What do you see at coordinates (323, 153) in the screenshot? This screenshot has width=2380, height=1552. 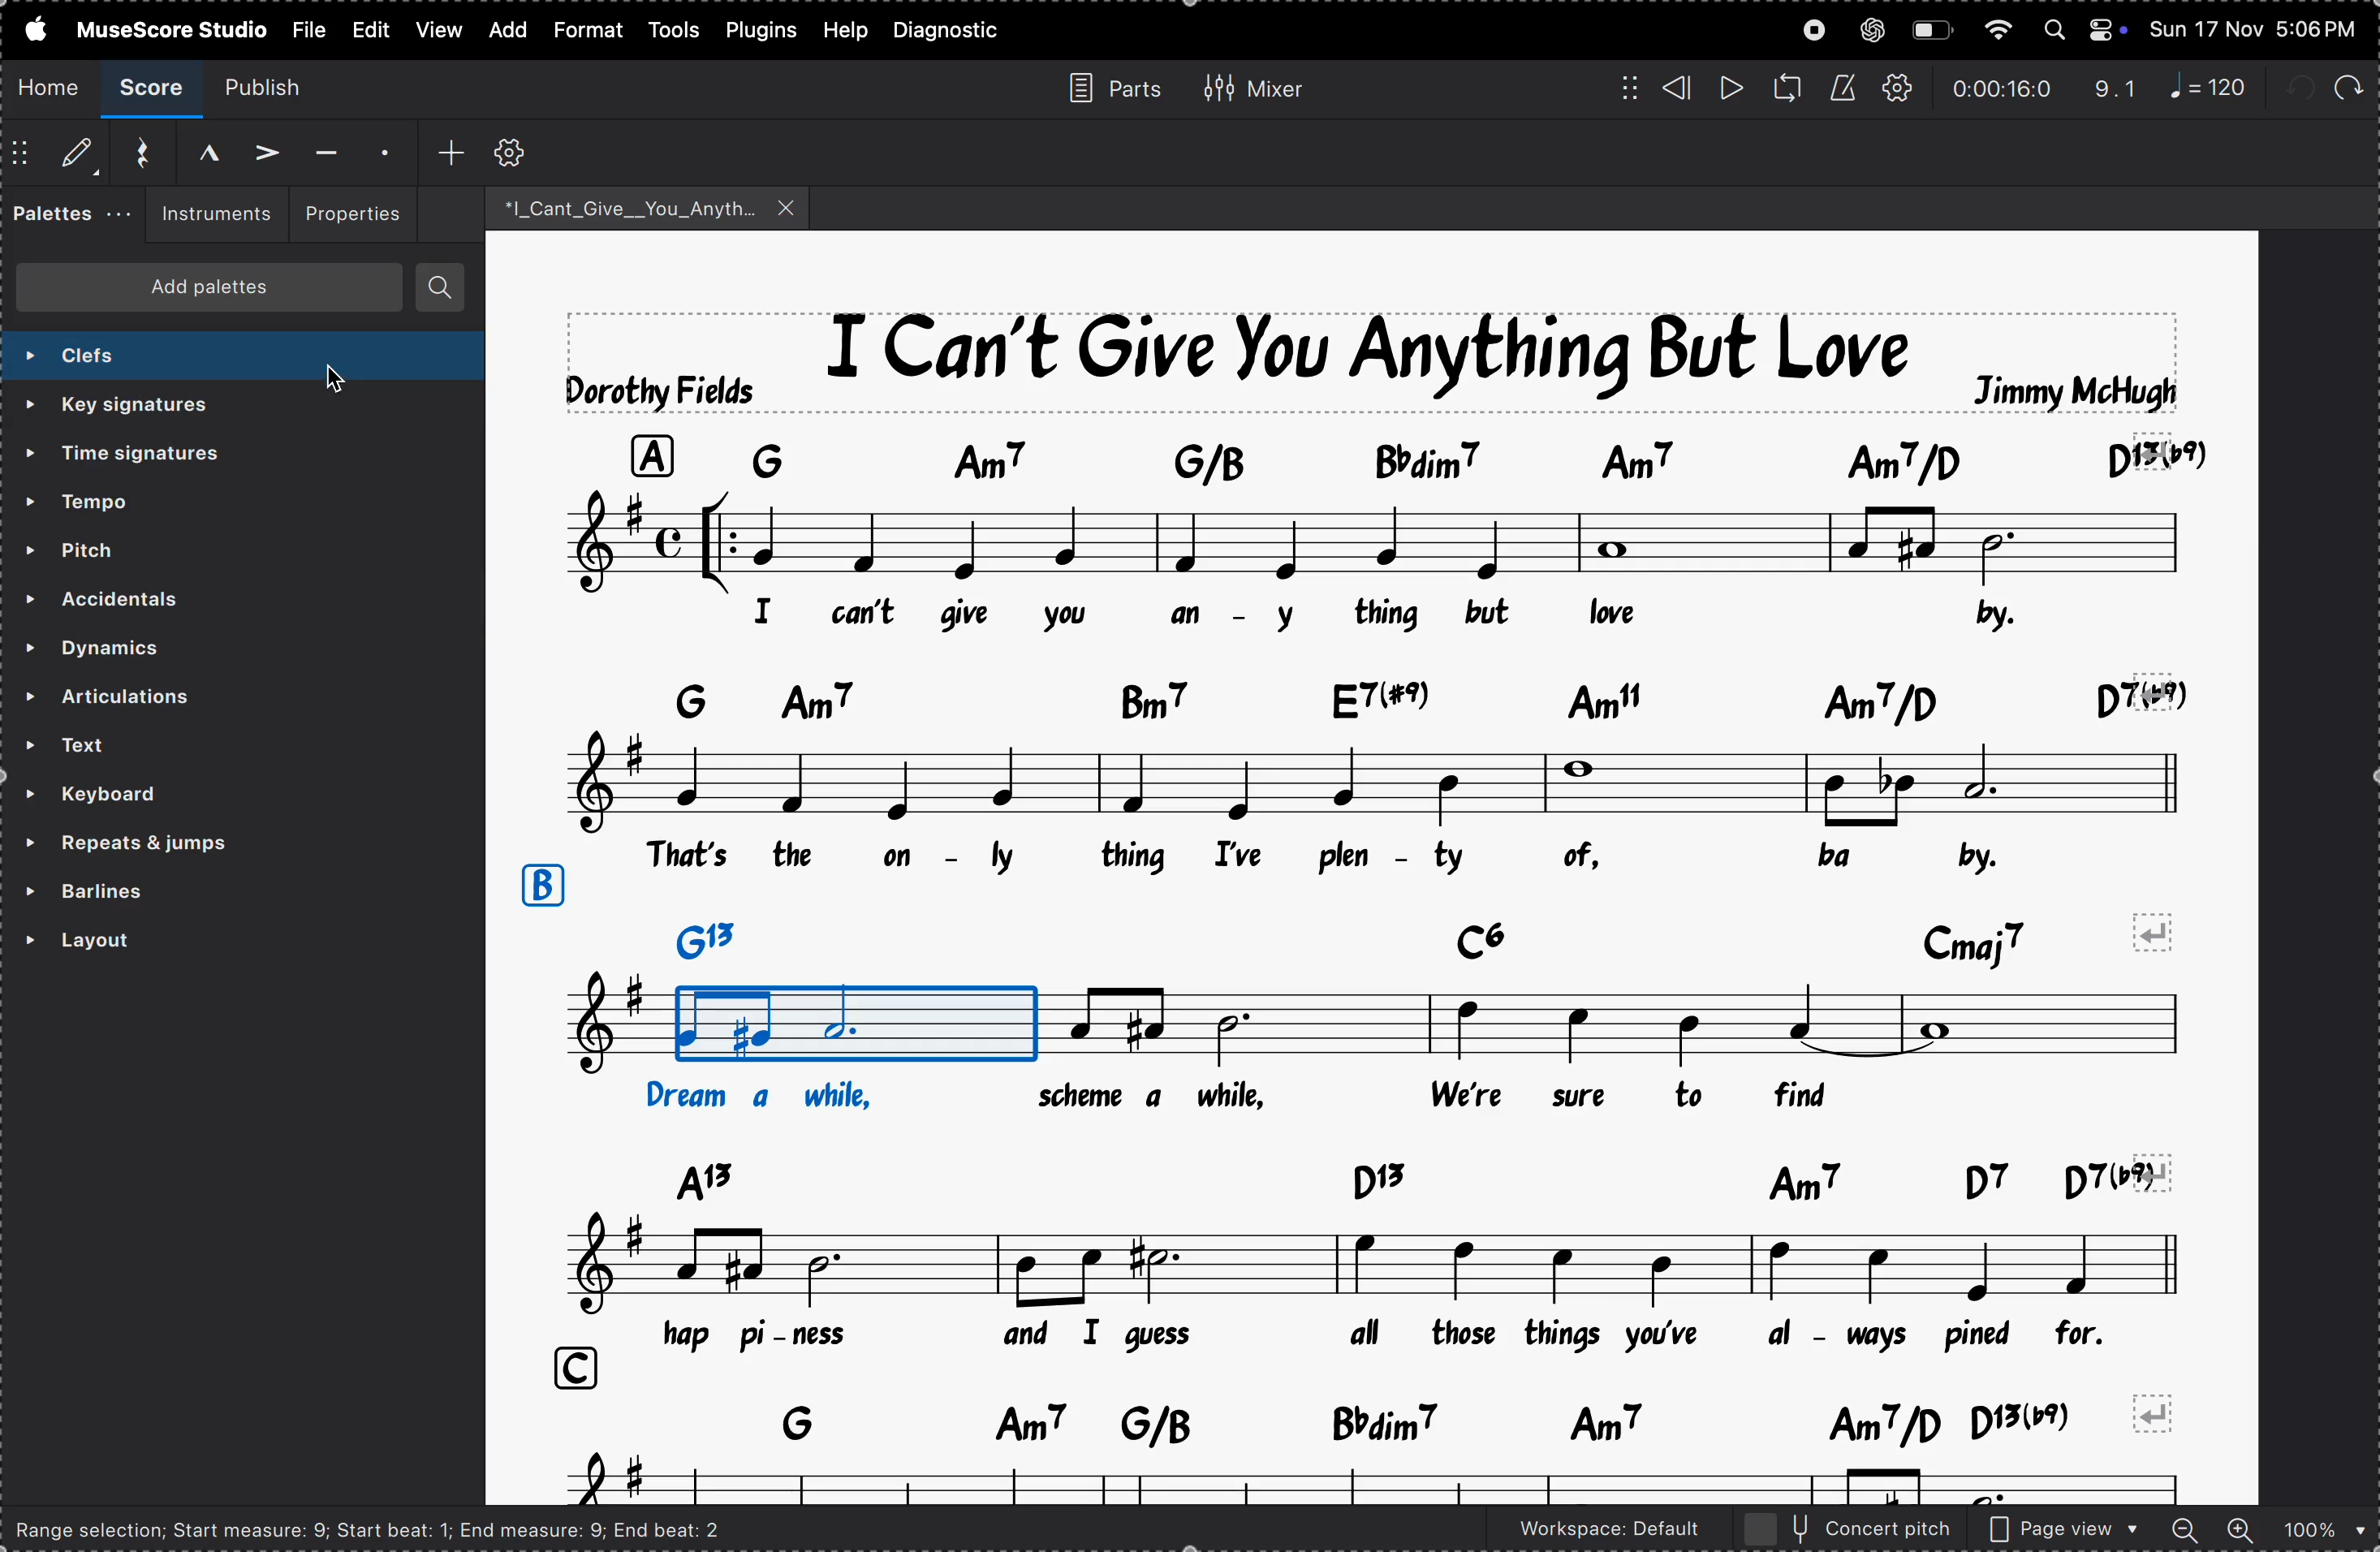 I see `tenuto` at bounding box center [323, 153].